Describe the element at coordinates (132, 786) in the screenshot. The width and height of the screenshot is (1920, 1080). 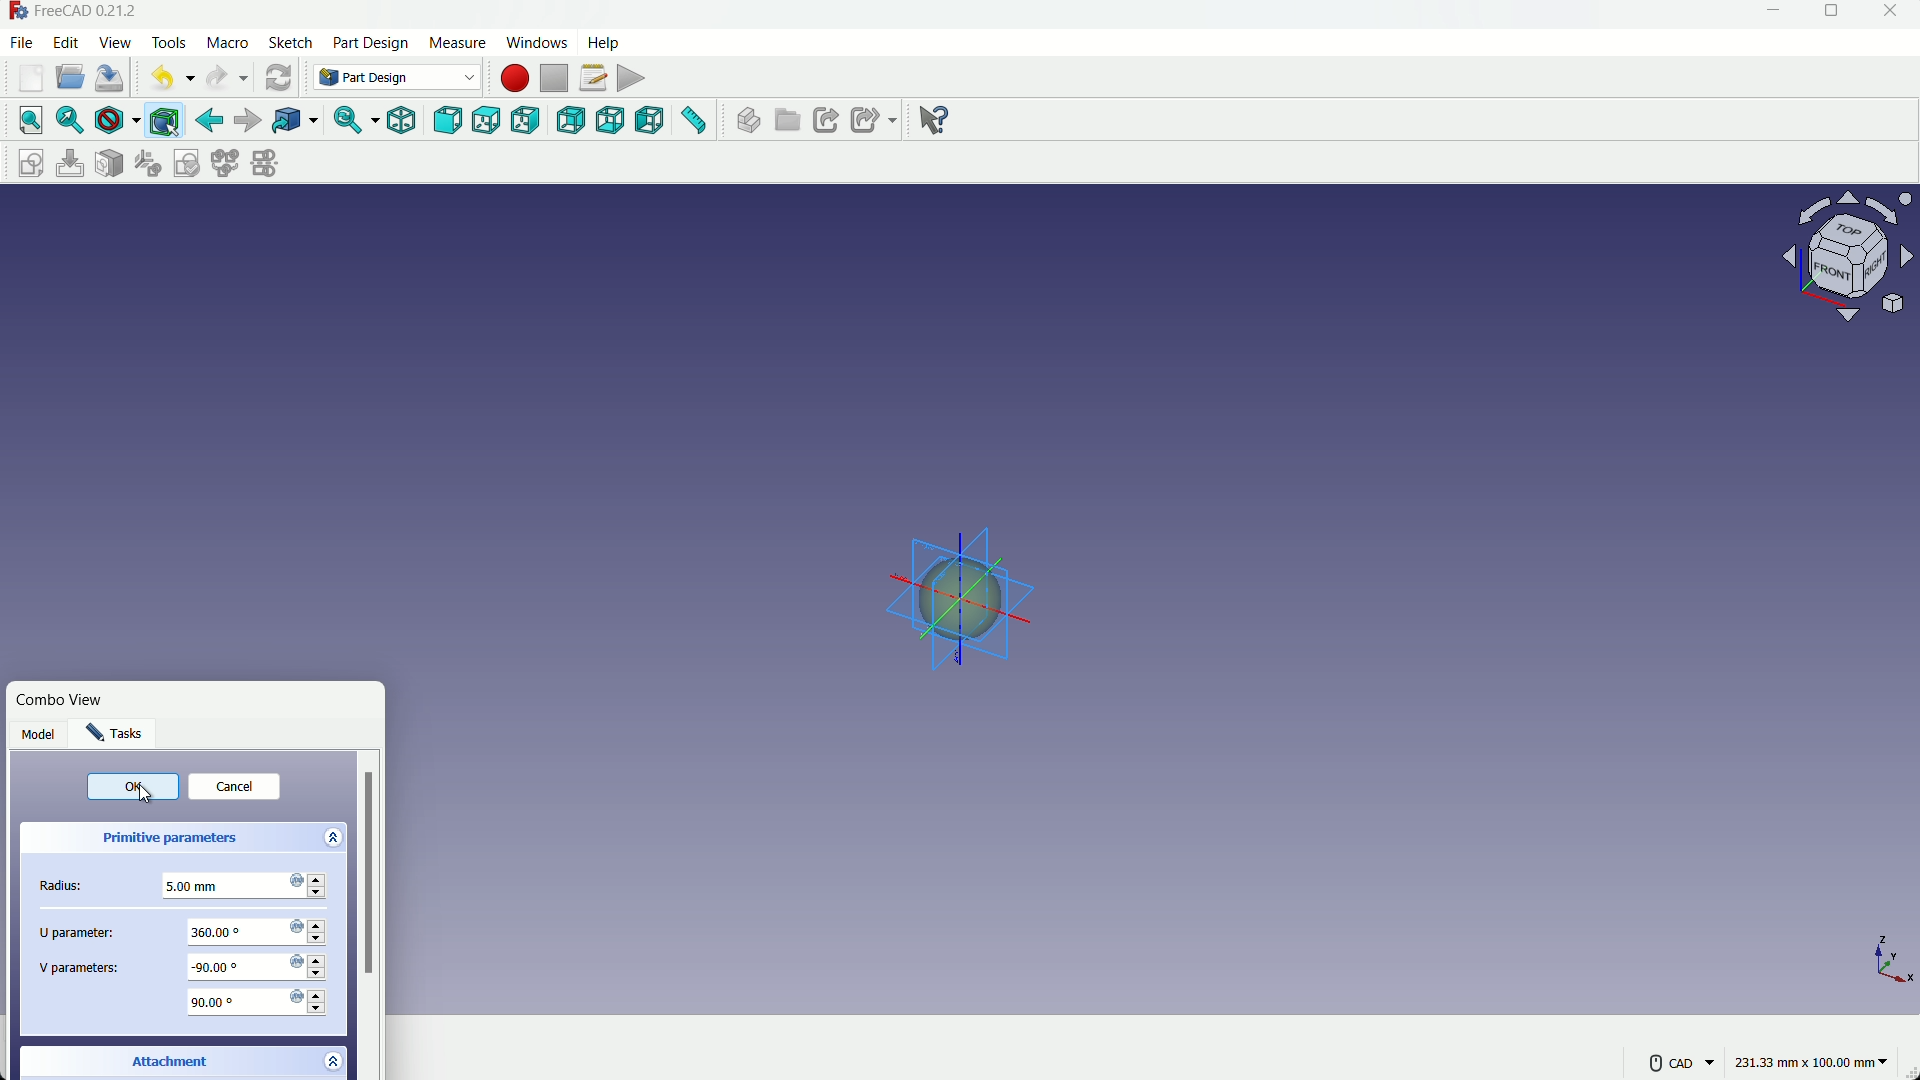
I see `ok button` at that location.